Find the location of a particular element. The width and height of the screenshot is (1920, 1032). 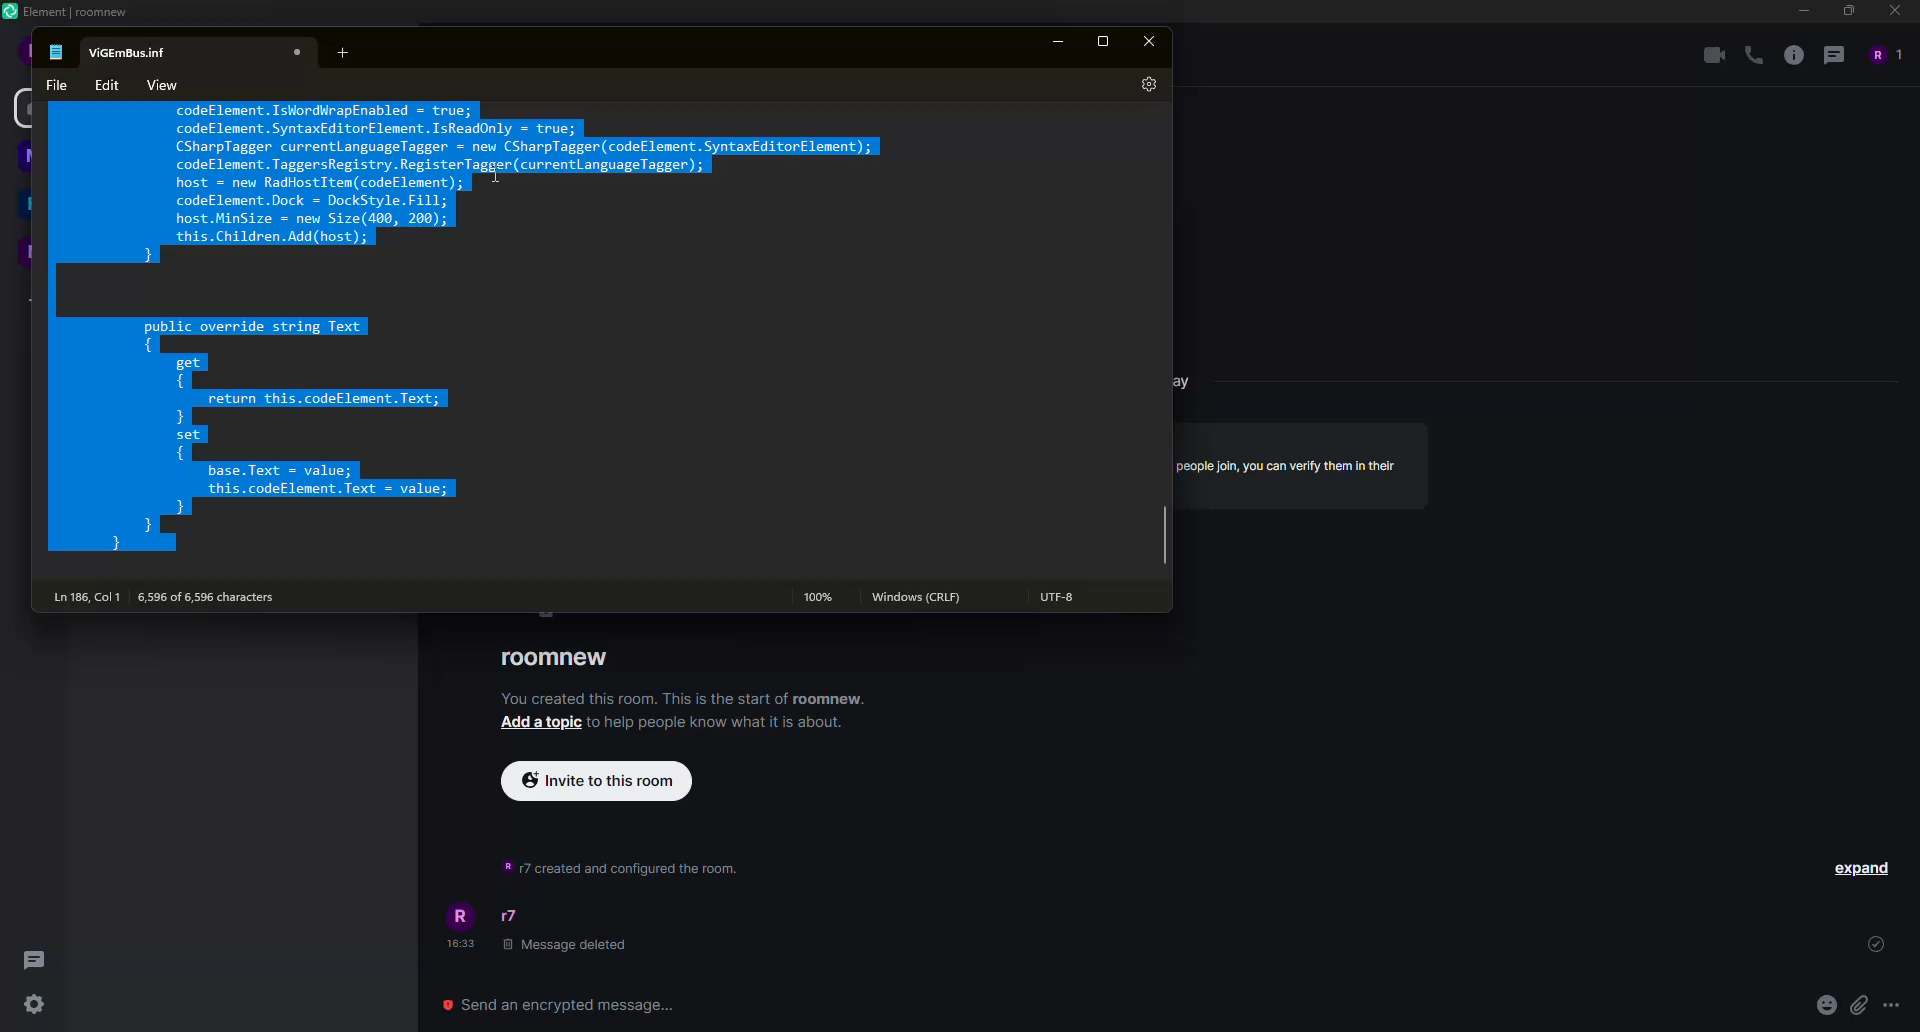

close is located at coordinates (1153, 43).